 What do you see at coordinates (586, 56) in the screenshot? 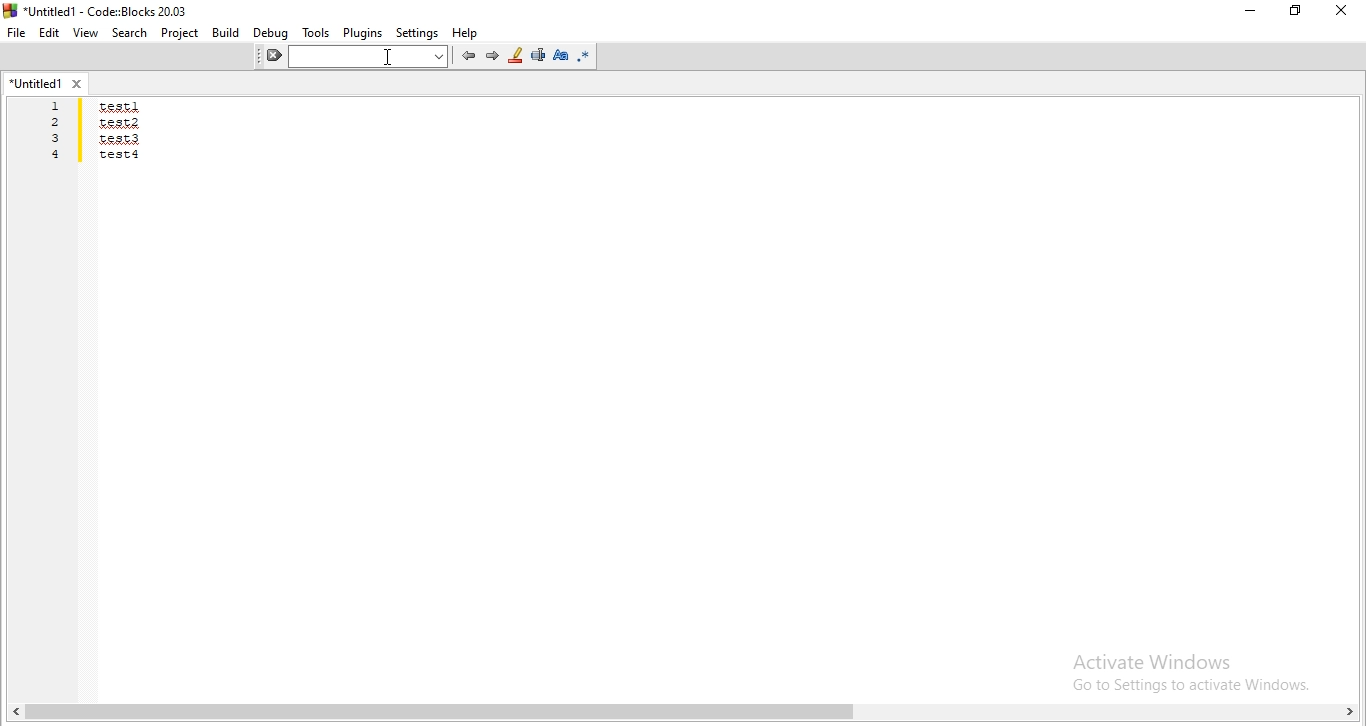
I see `use regex` at bounding box center [586, 56].